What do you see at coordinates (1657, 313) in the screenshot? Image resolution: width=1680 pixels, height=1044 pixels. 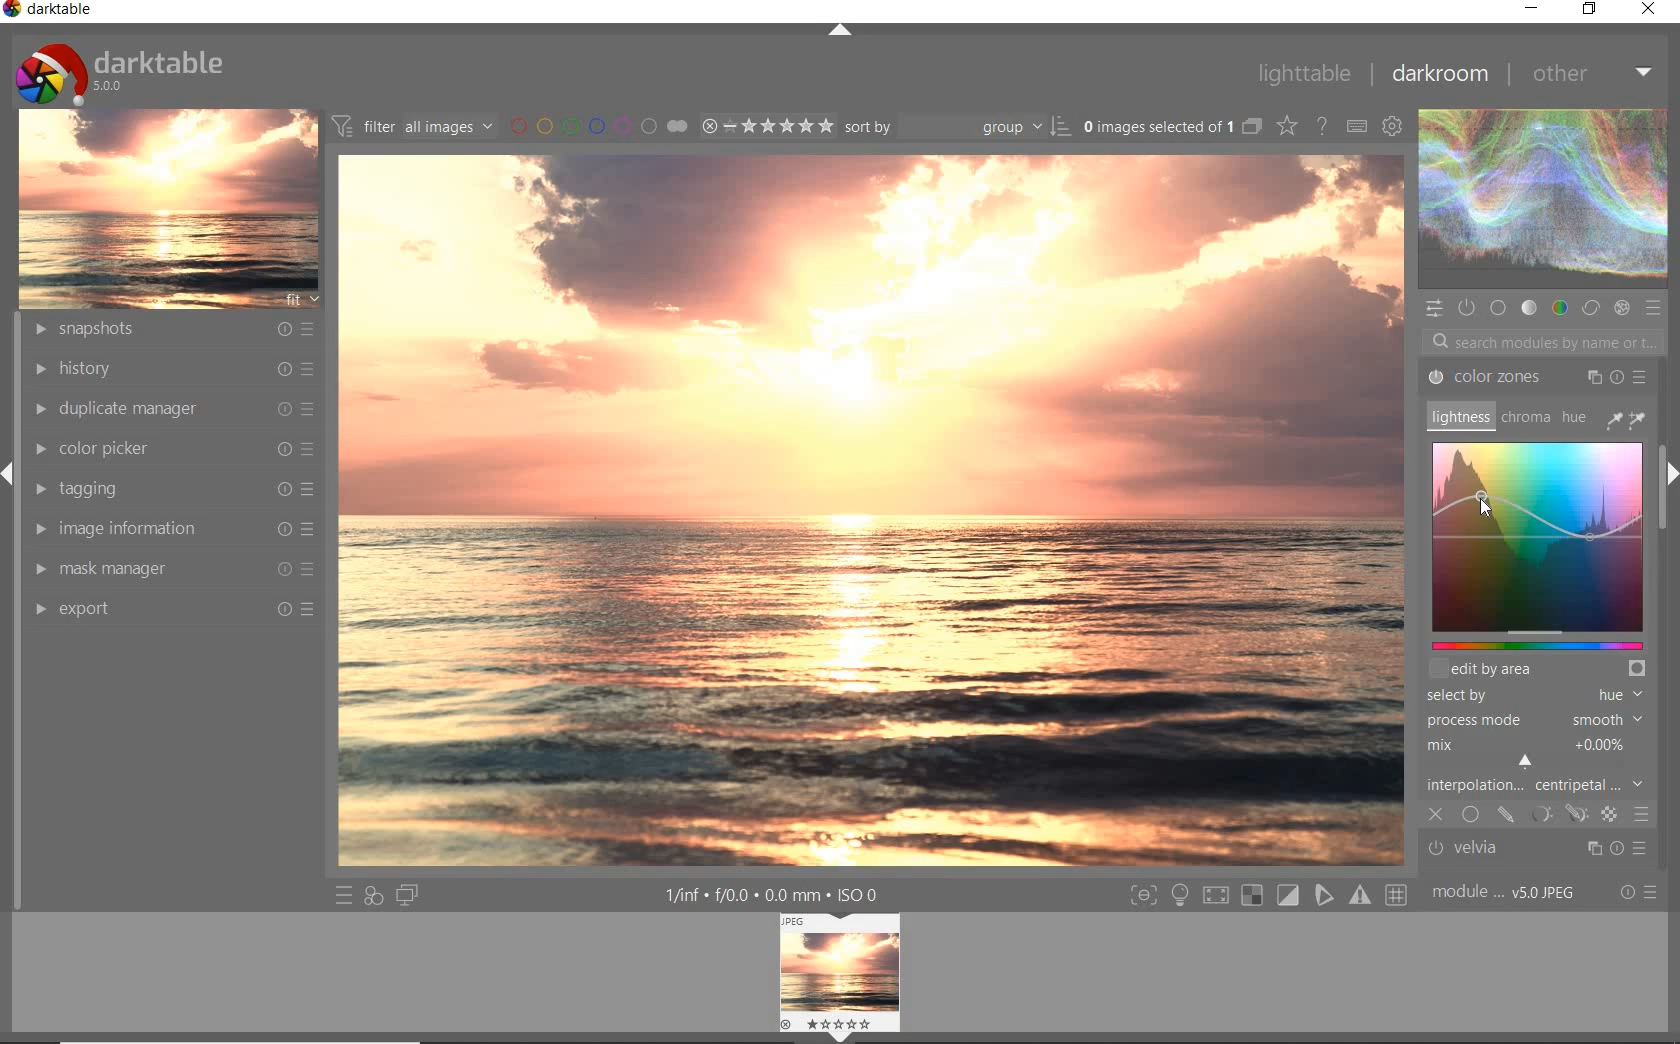 I see `PRESET` at bounding box center [1657, 313].